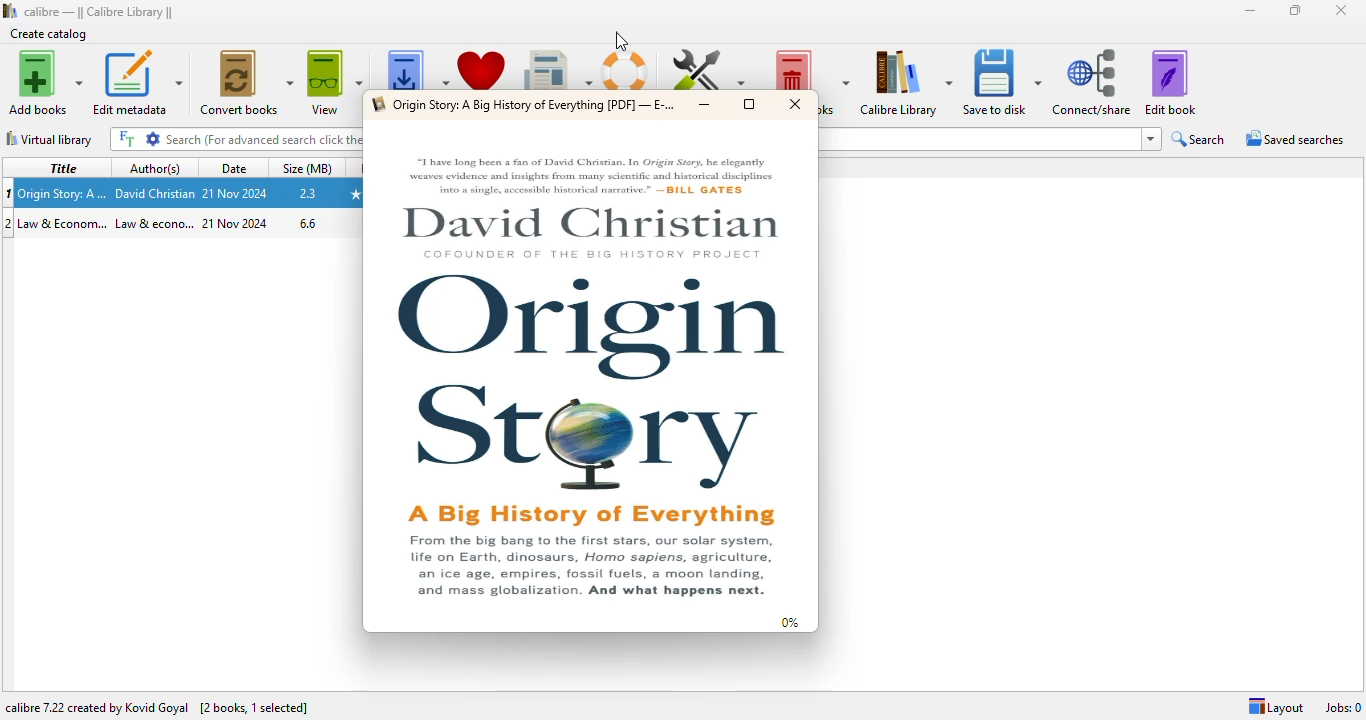 The width and height of the screenshot is (1366, 720). Describe the element at coordinates (155, 224) in the screenshot. I see `author` at that location.